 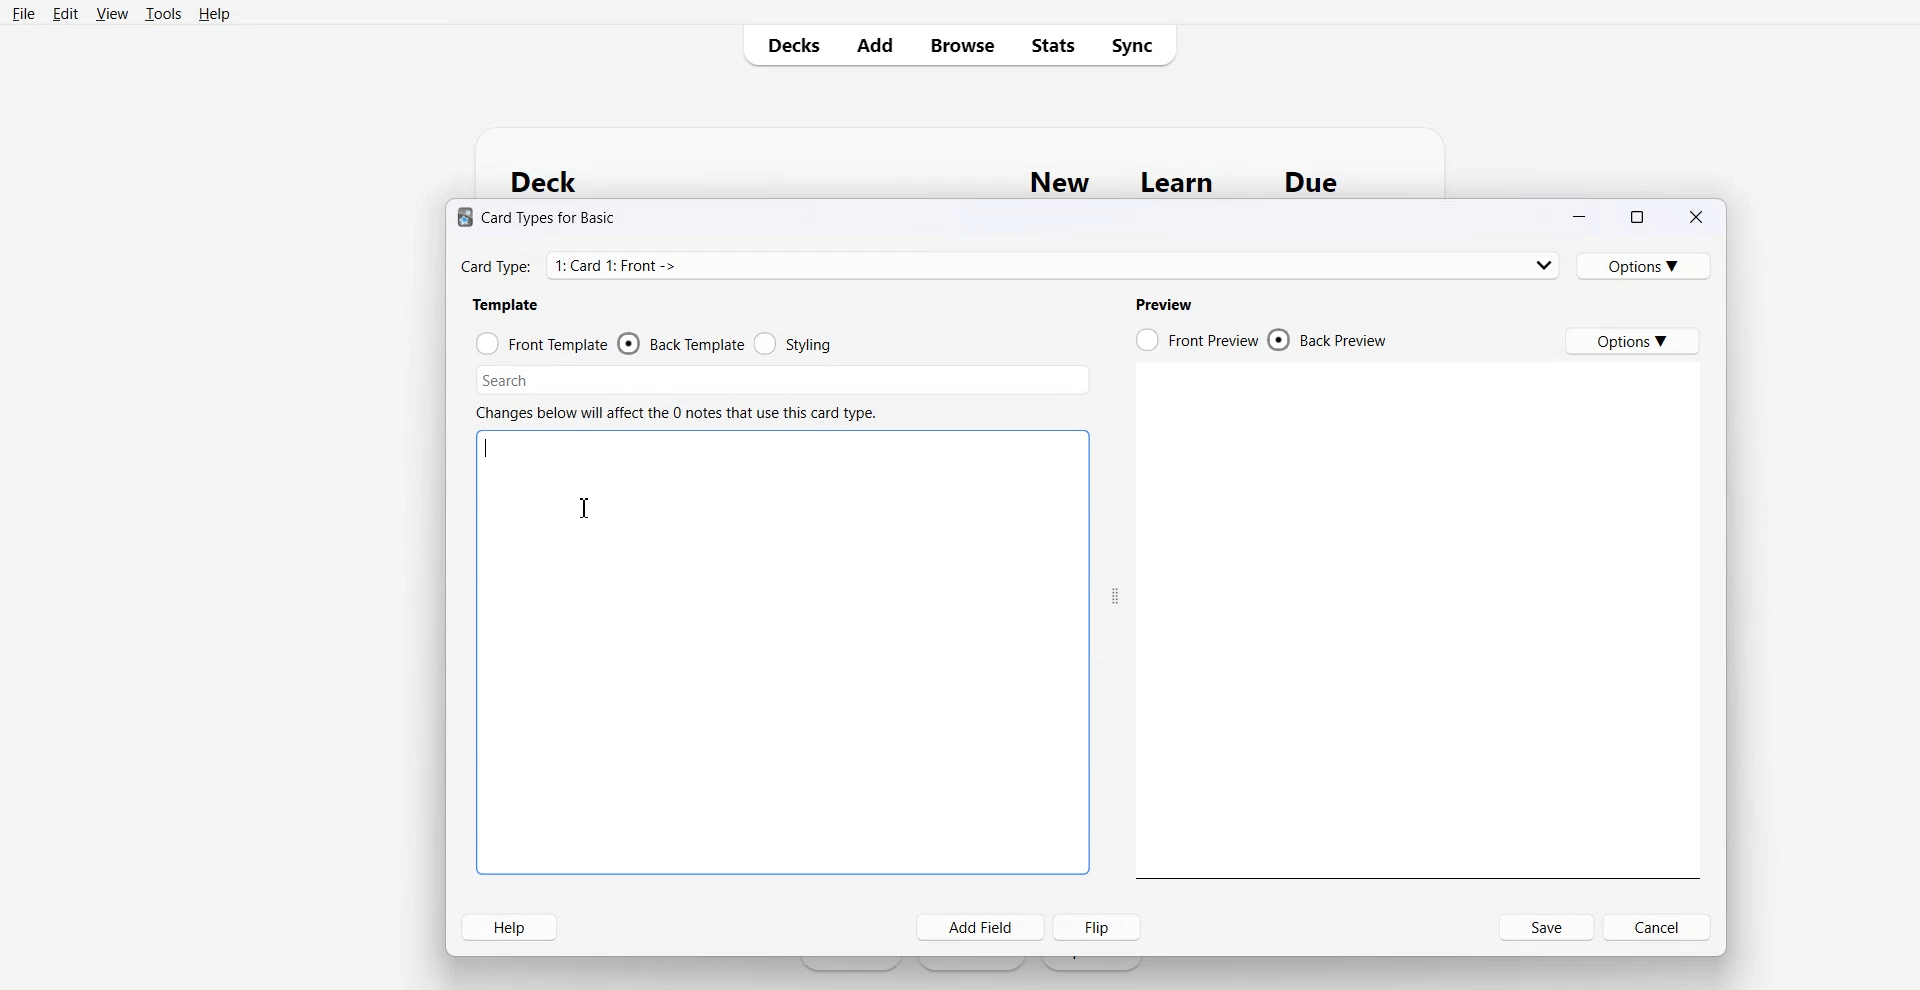 I want to click on Stats, so click(x=1050, y=44).